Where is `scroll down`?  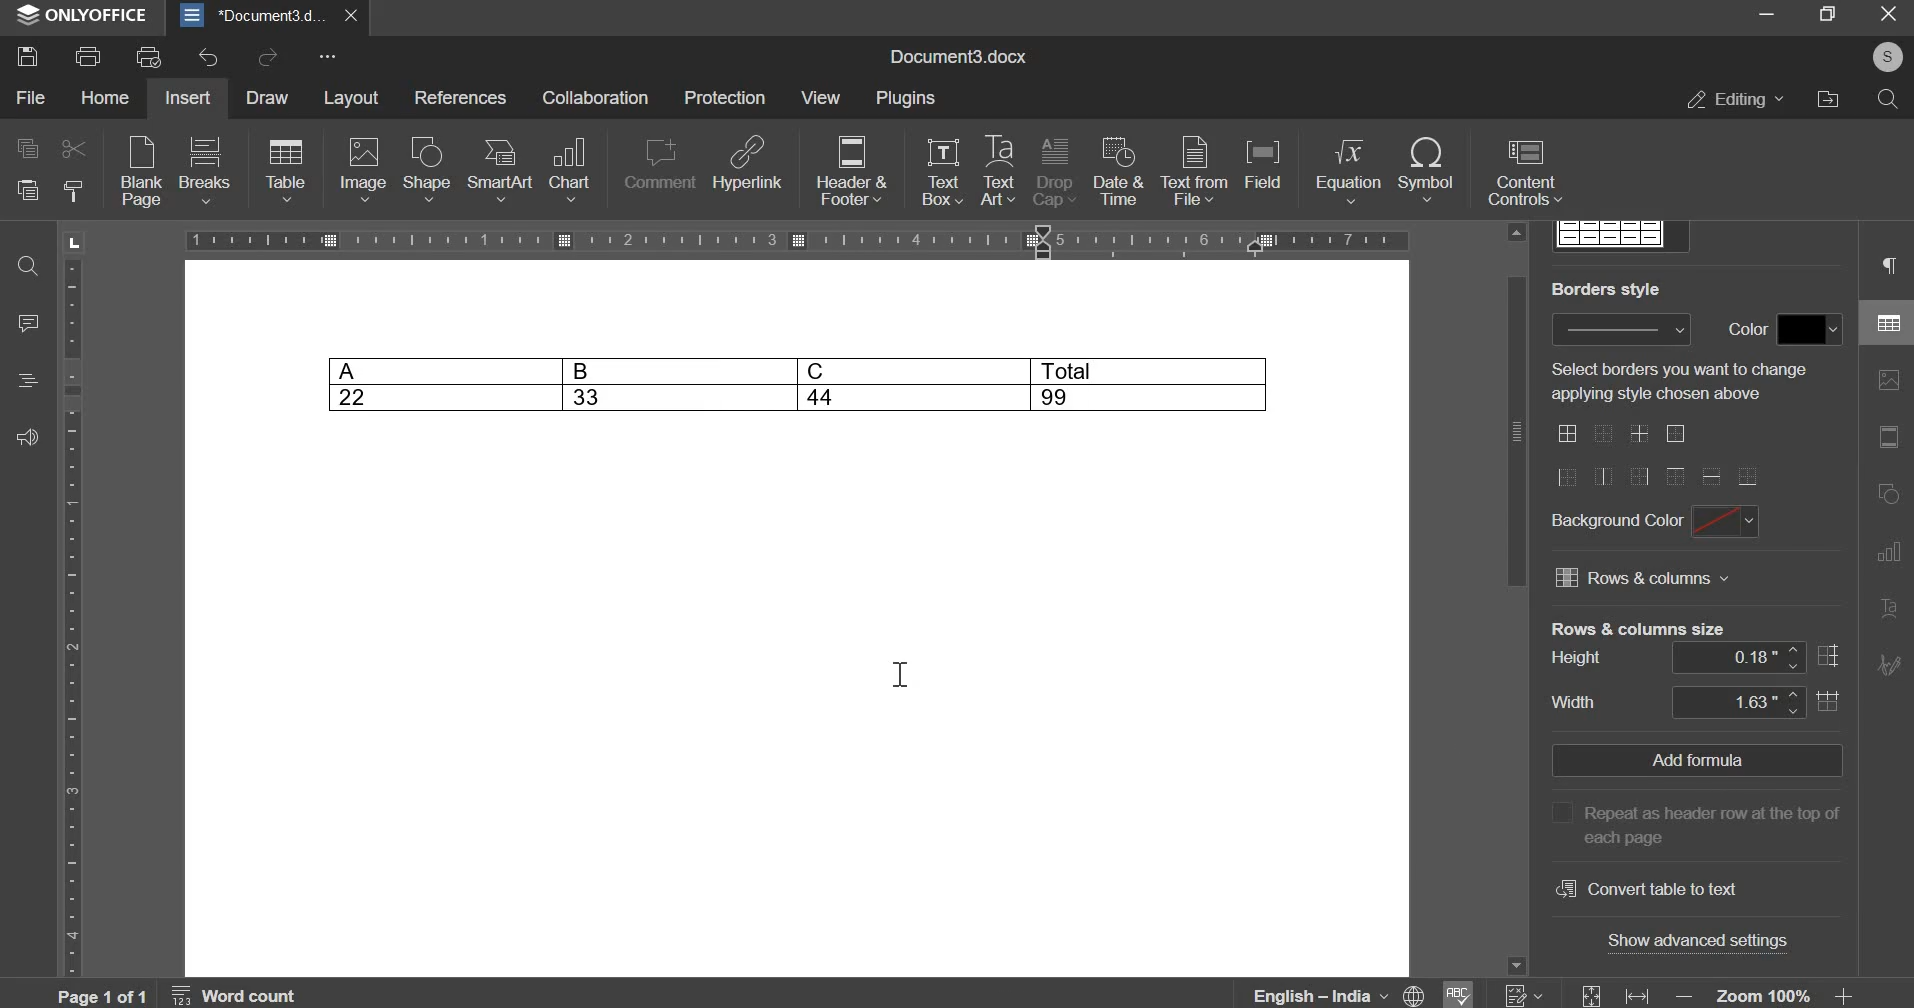 scroll down is located at coordinates (1516, 966).